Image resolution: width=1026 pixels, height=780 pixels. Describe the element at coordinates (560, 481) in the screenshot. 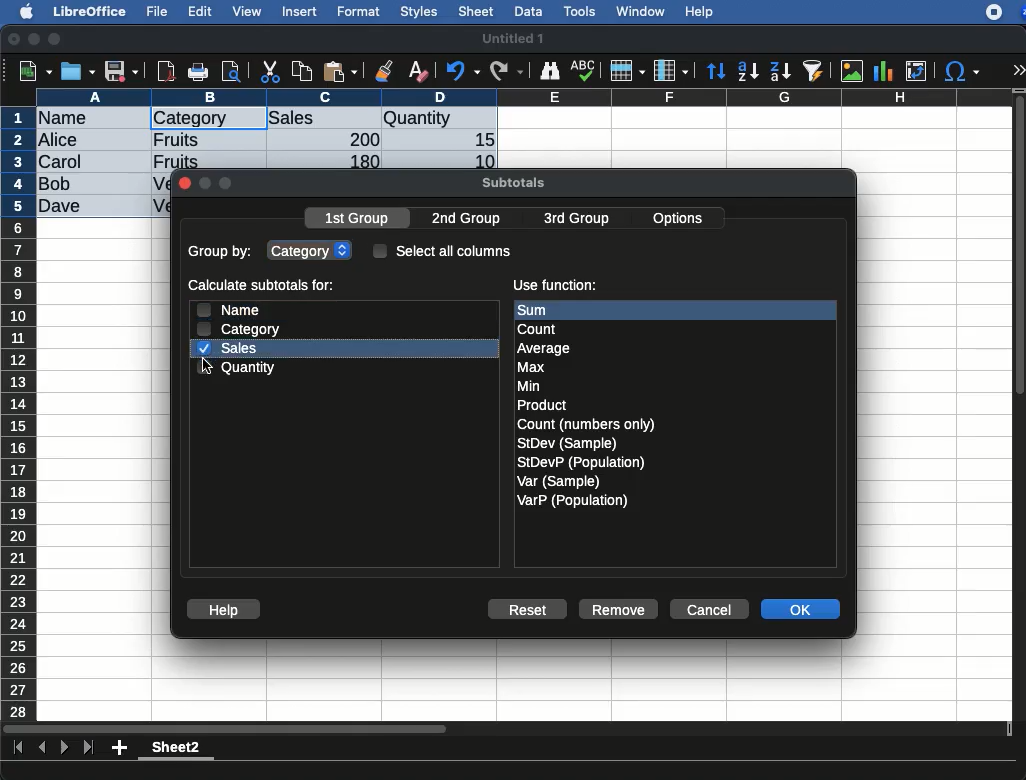

I see `Var (sample)` at that location.